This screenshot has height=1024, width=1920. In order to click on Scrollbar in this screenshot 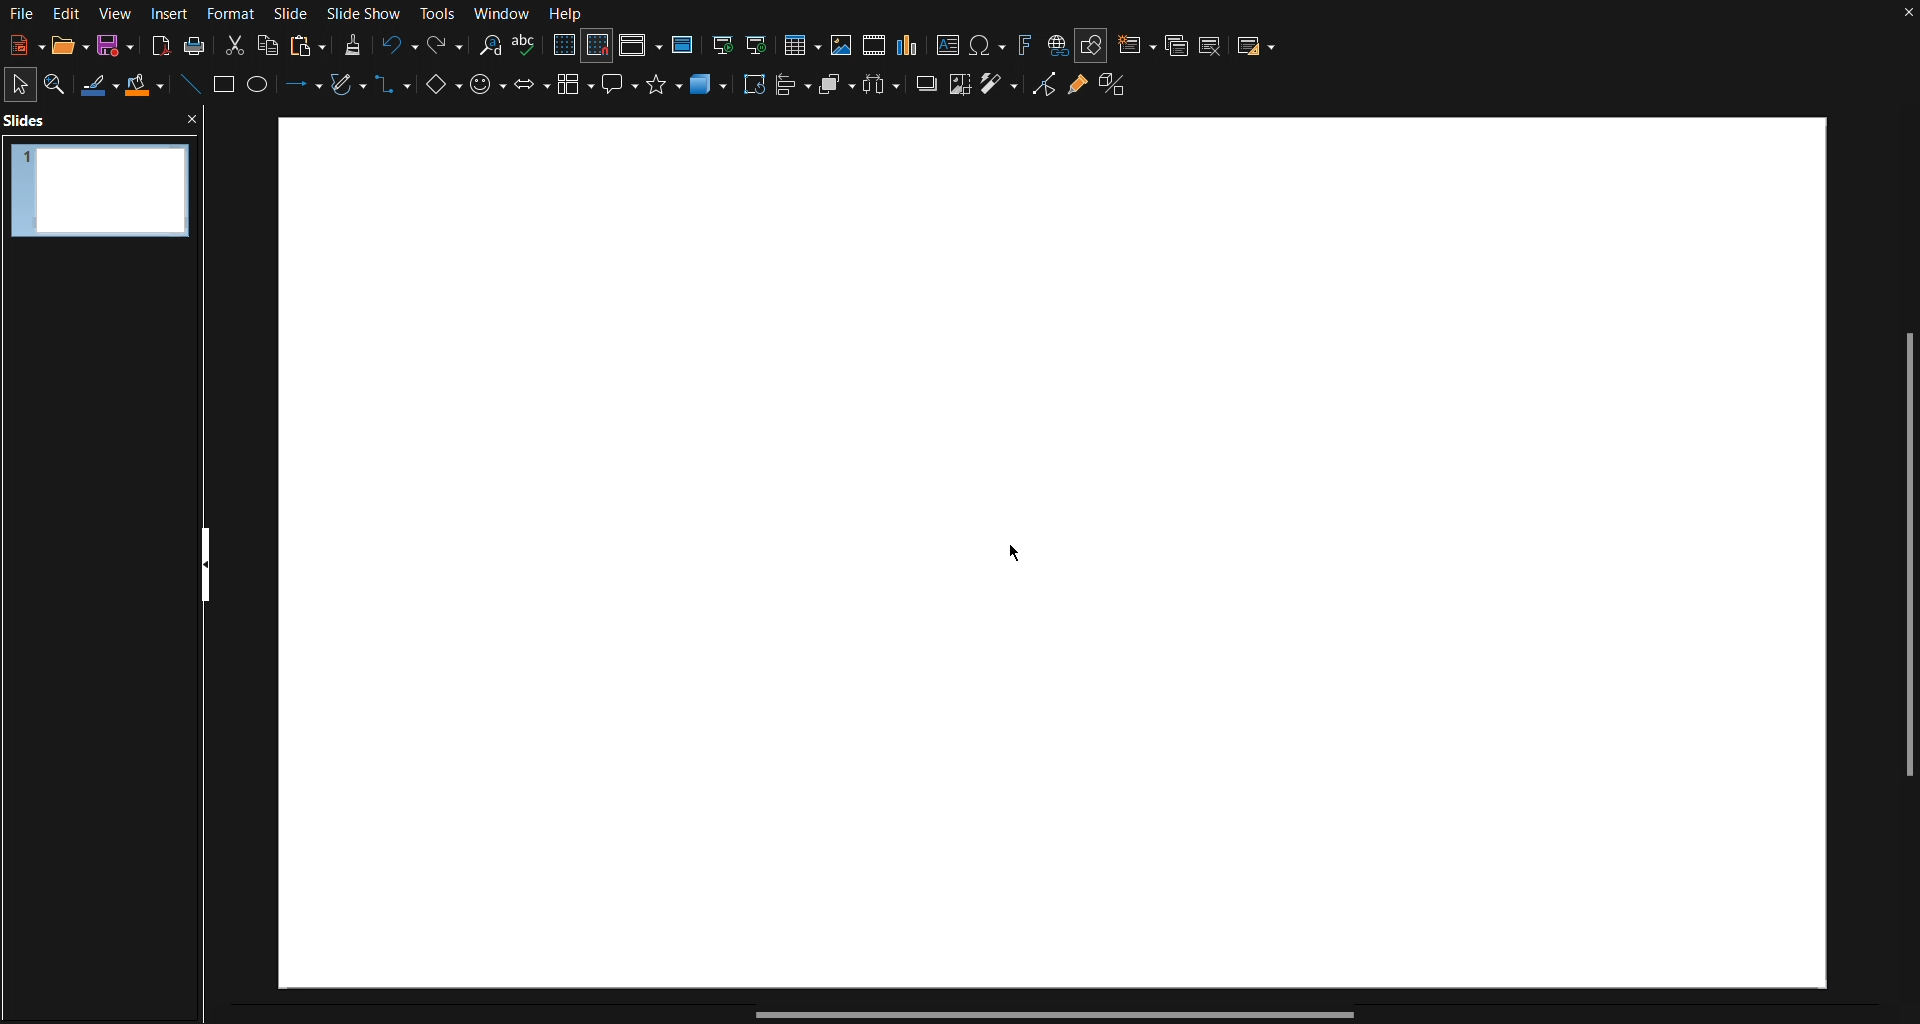, I will do `click(1902, 561)`.